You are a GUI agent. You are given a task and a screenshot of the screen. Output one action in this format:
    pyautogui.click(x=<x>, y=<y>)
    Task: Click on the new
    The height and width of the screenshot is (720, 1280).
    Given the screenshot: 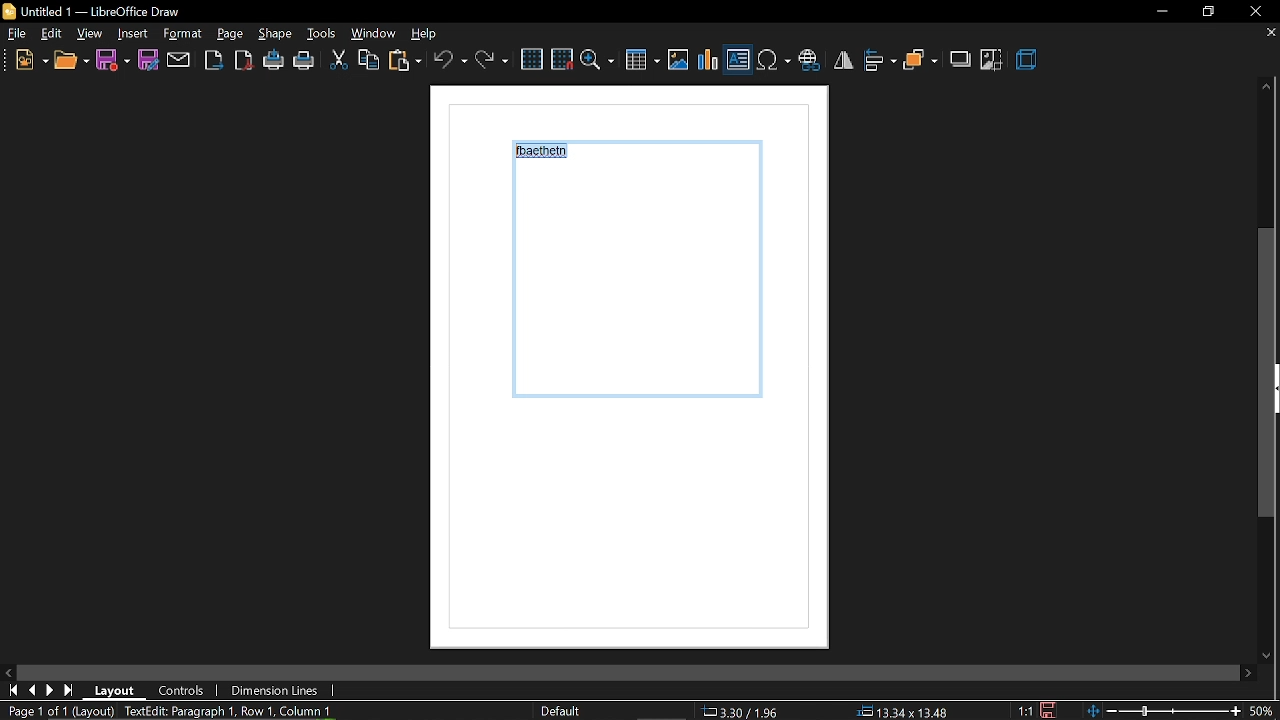 What is the action you would take?
    pyautogui.click(x=30, y=60)
    